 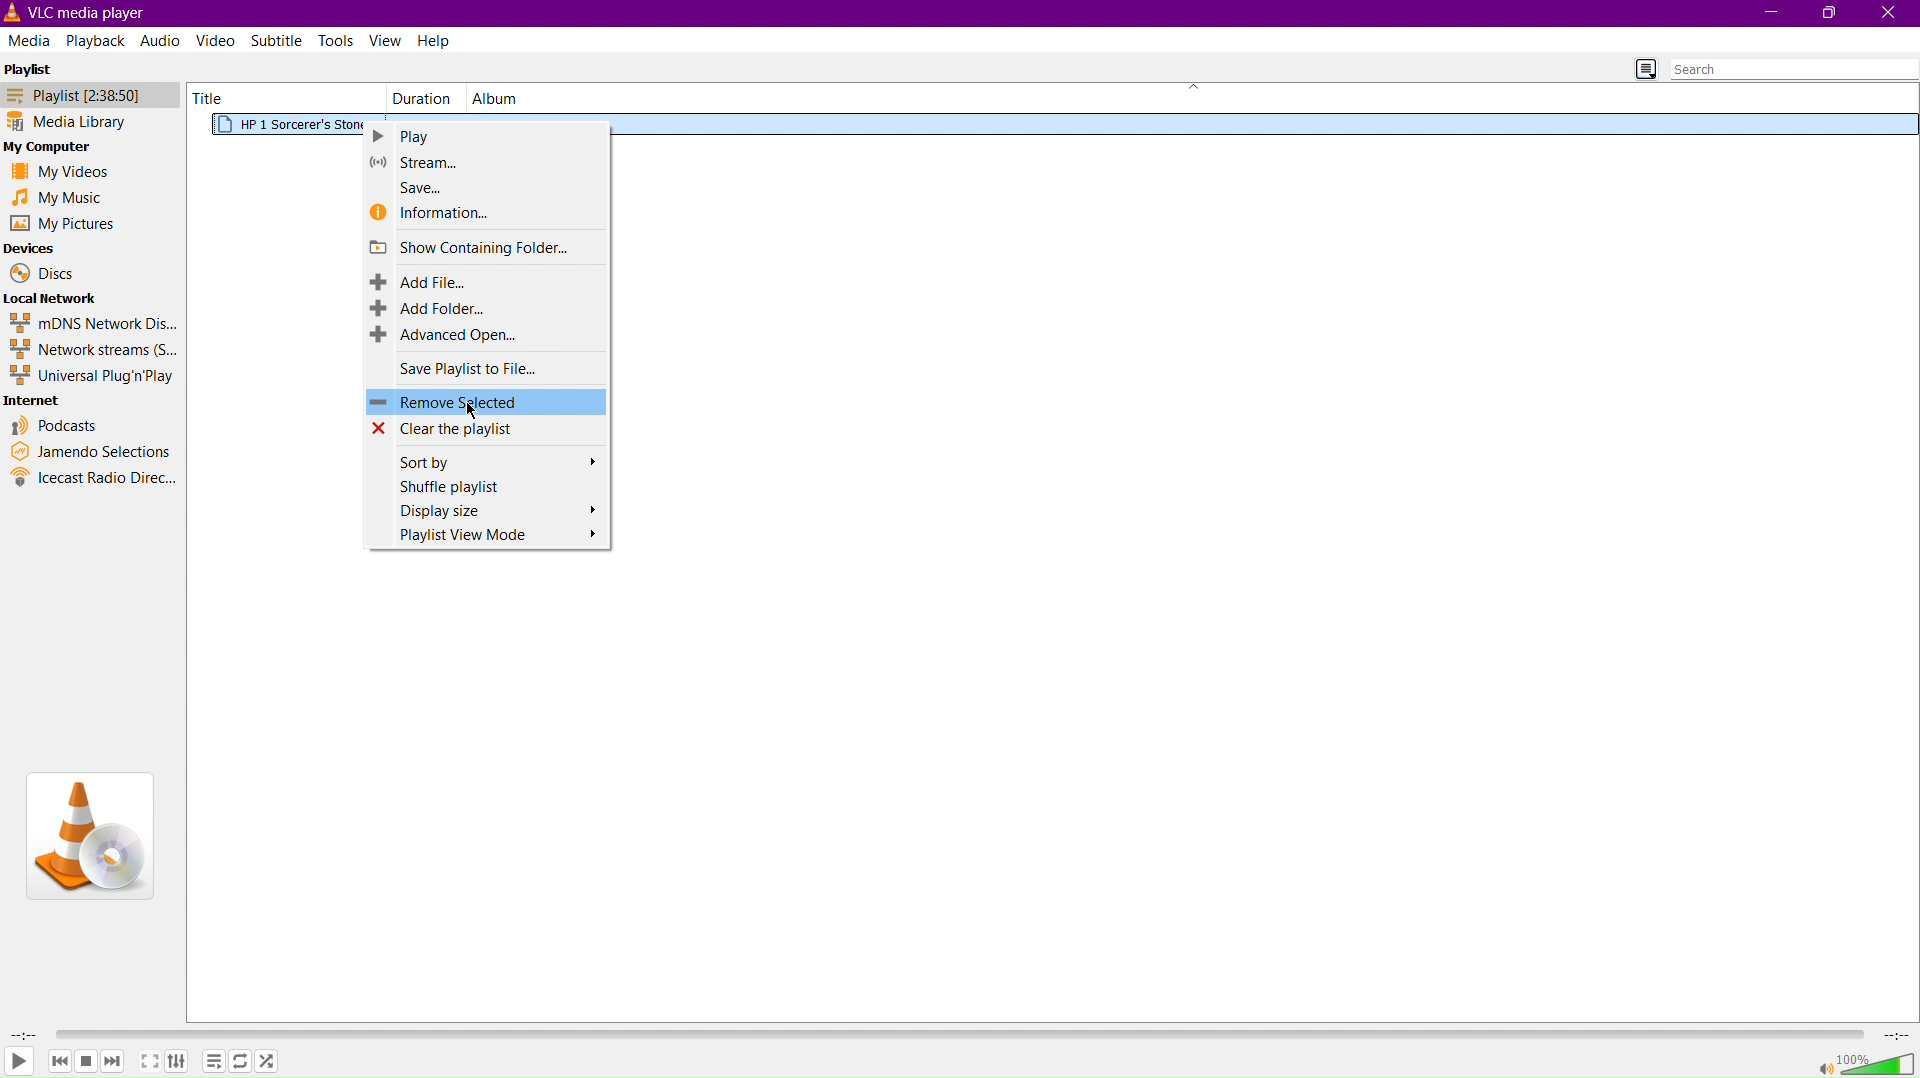 I want to click on Shuffle playlist, so click(x=486, y=484).